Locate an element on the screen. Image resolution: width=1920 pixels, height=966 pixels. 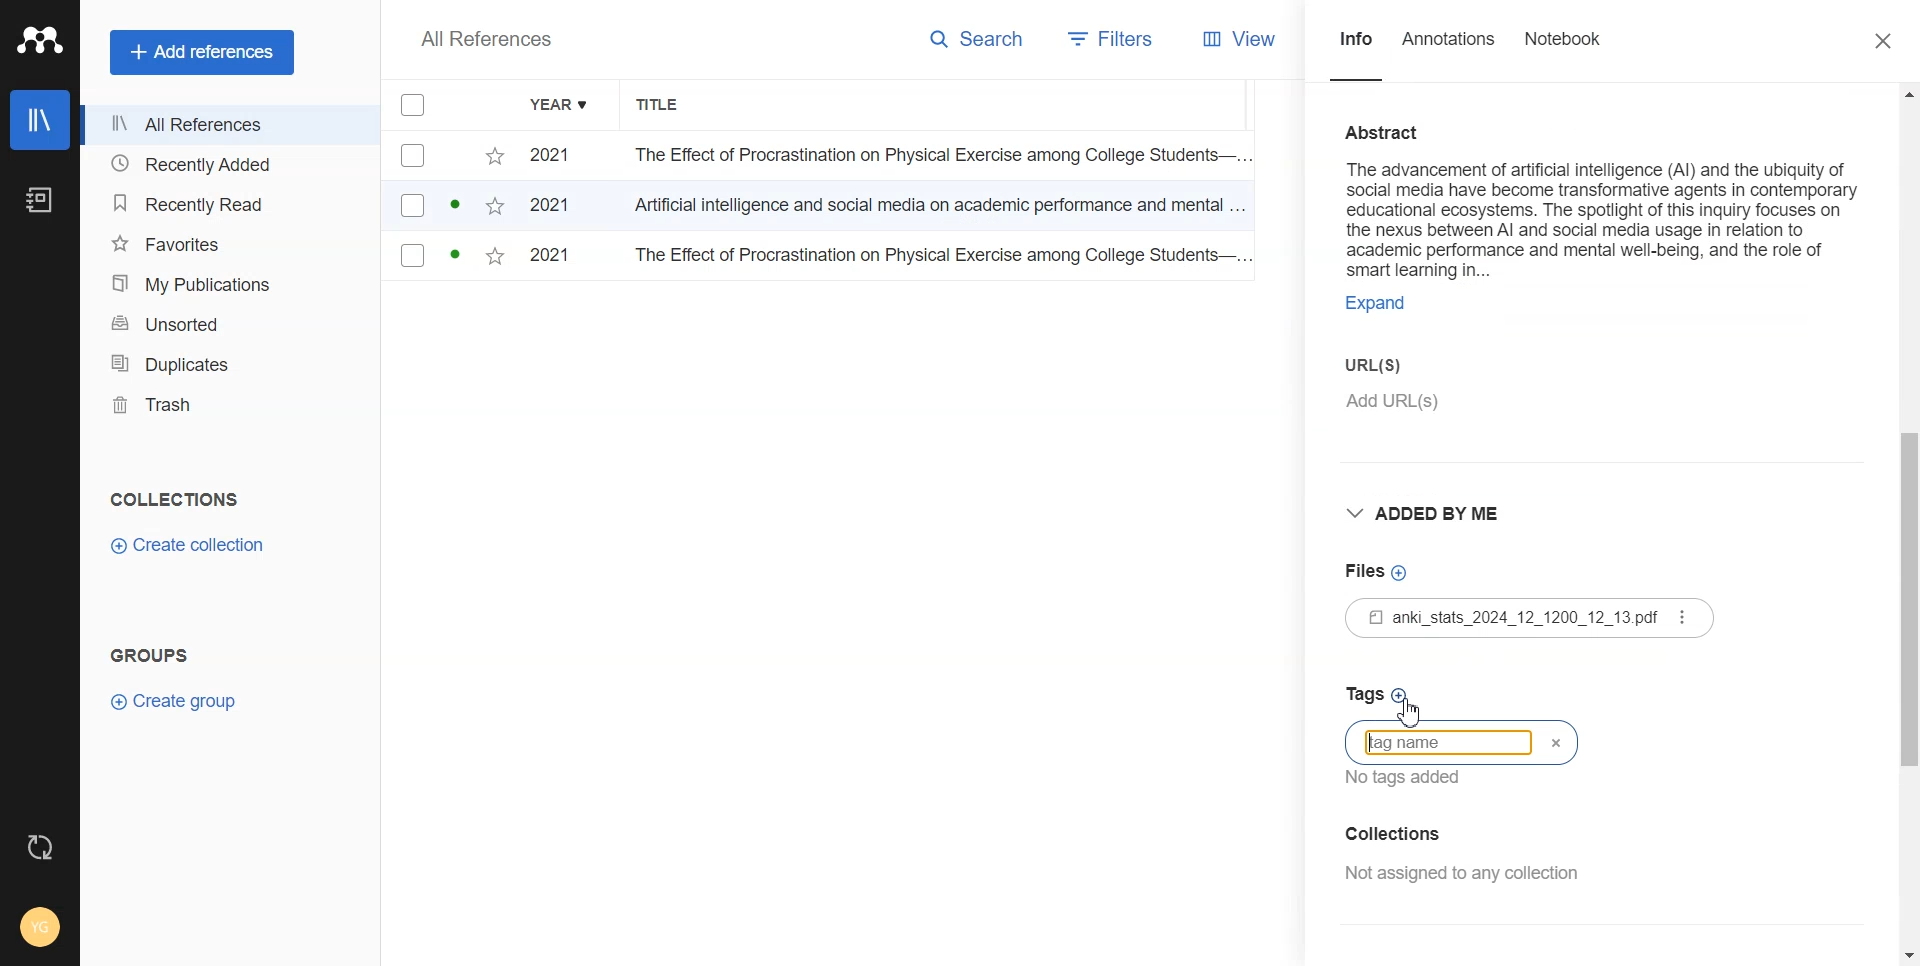
Write tag is located at coordinates (1449, 740).